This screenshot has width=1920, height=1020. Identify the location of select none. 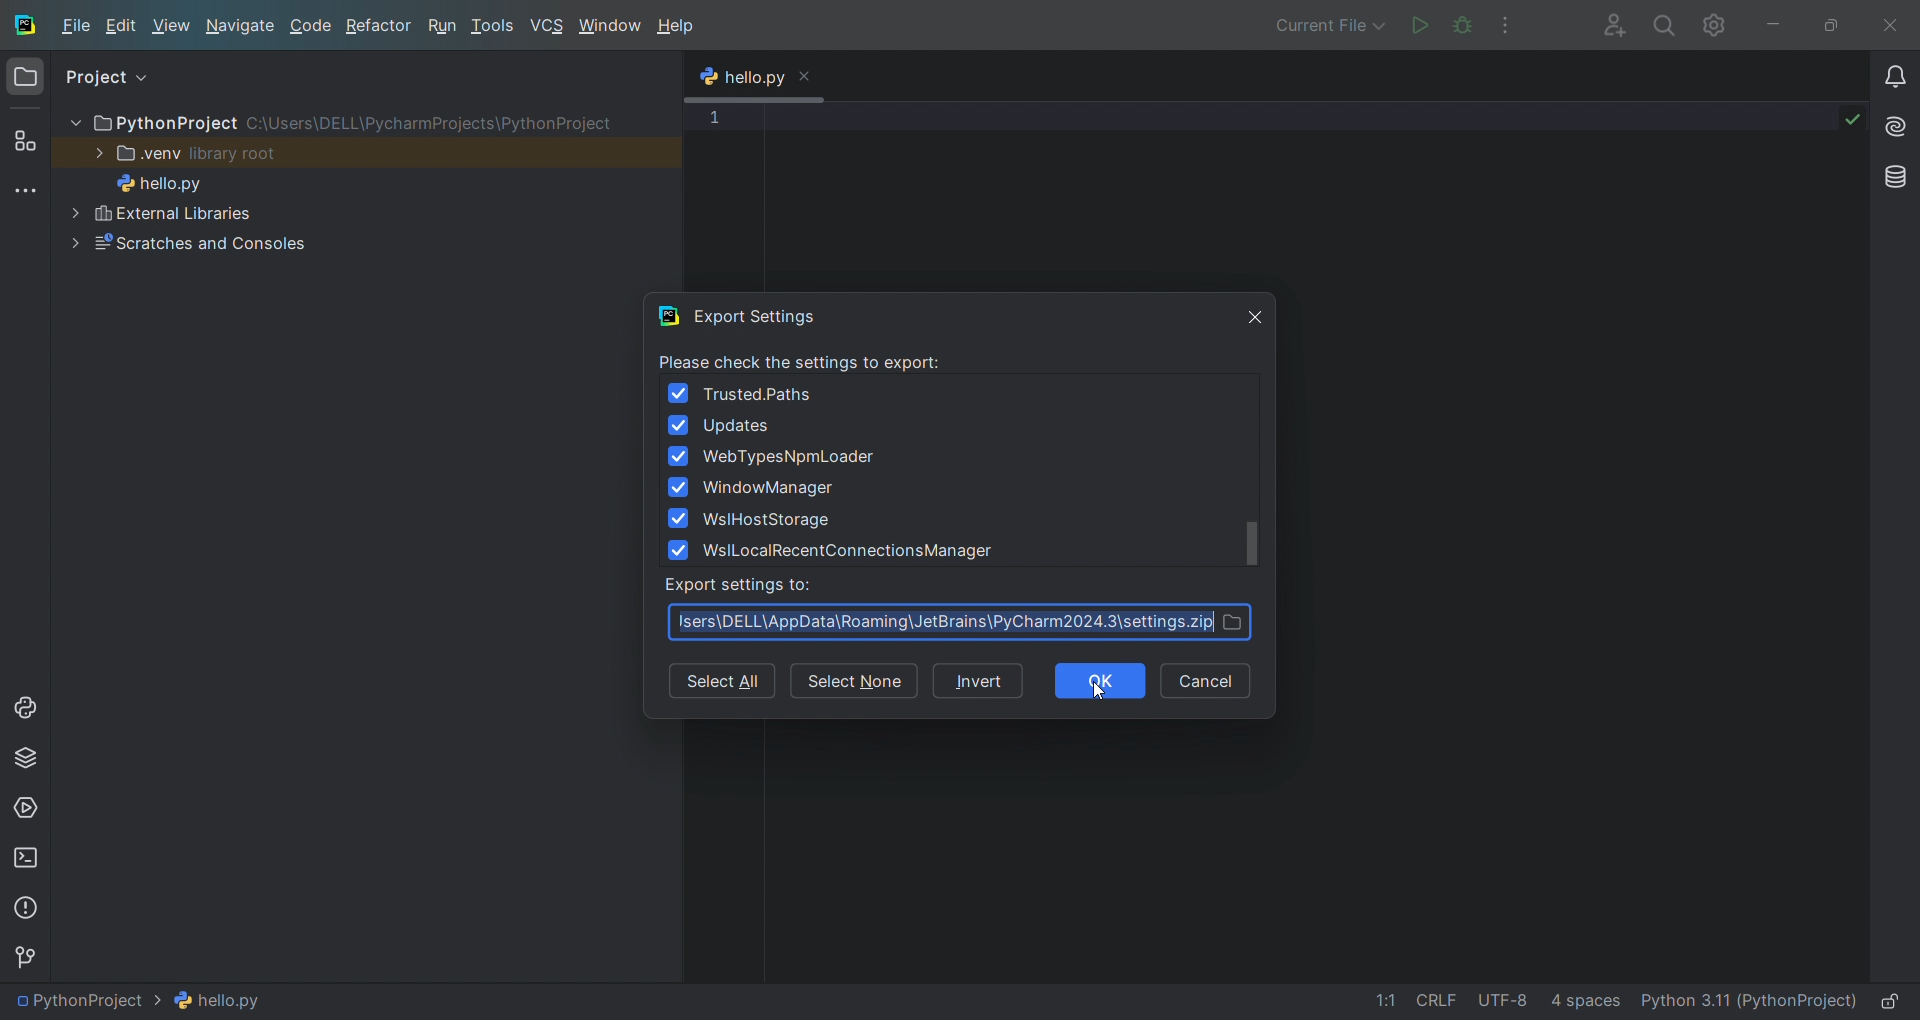
(854, 683).